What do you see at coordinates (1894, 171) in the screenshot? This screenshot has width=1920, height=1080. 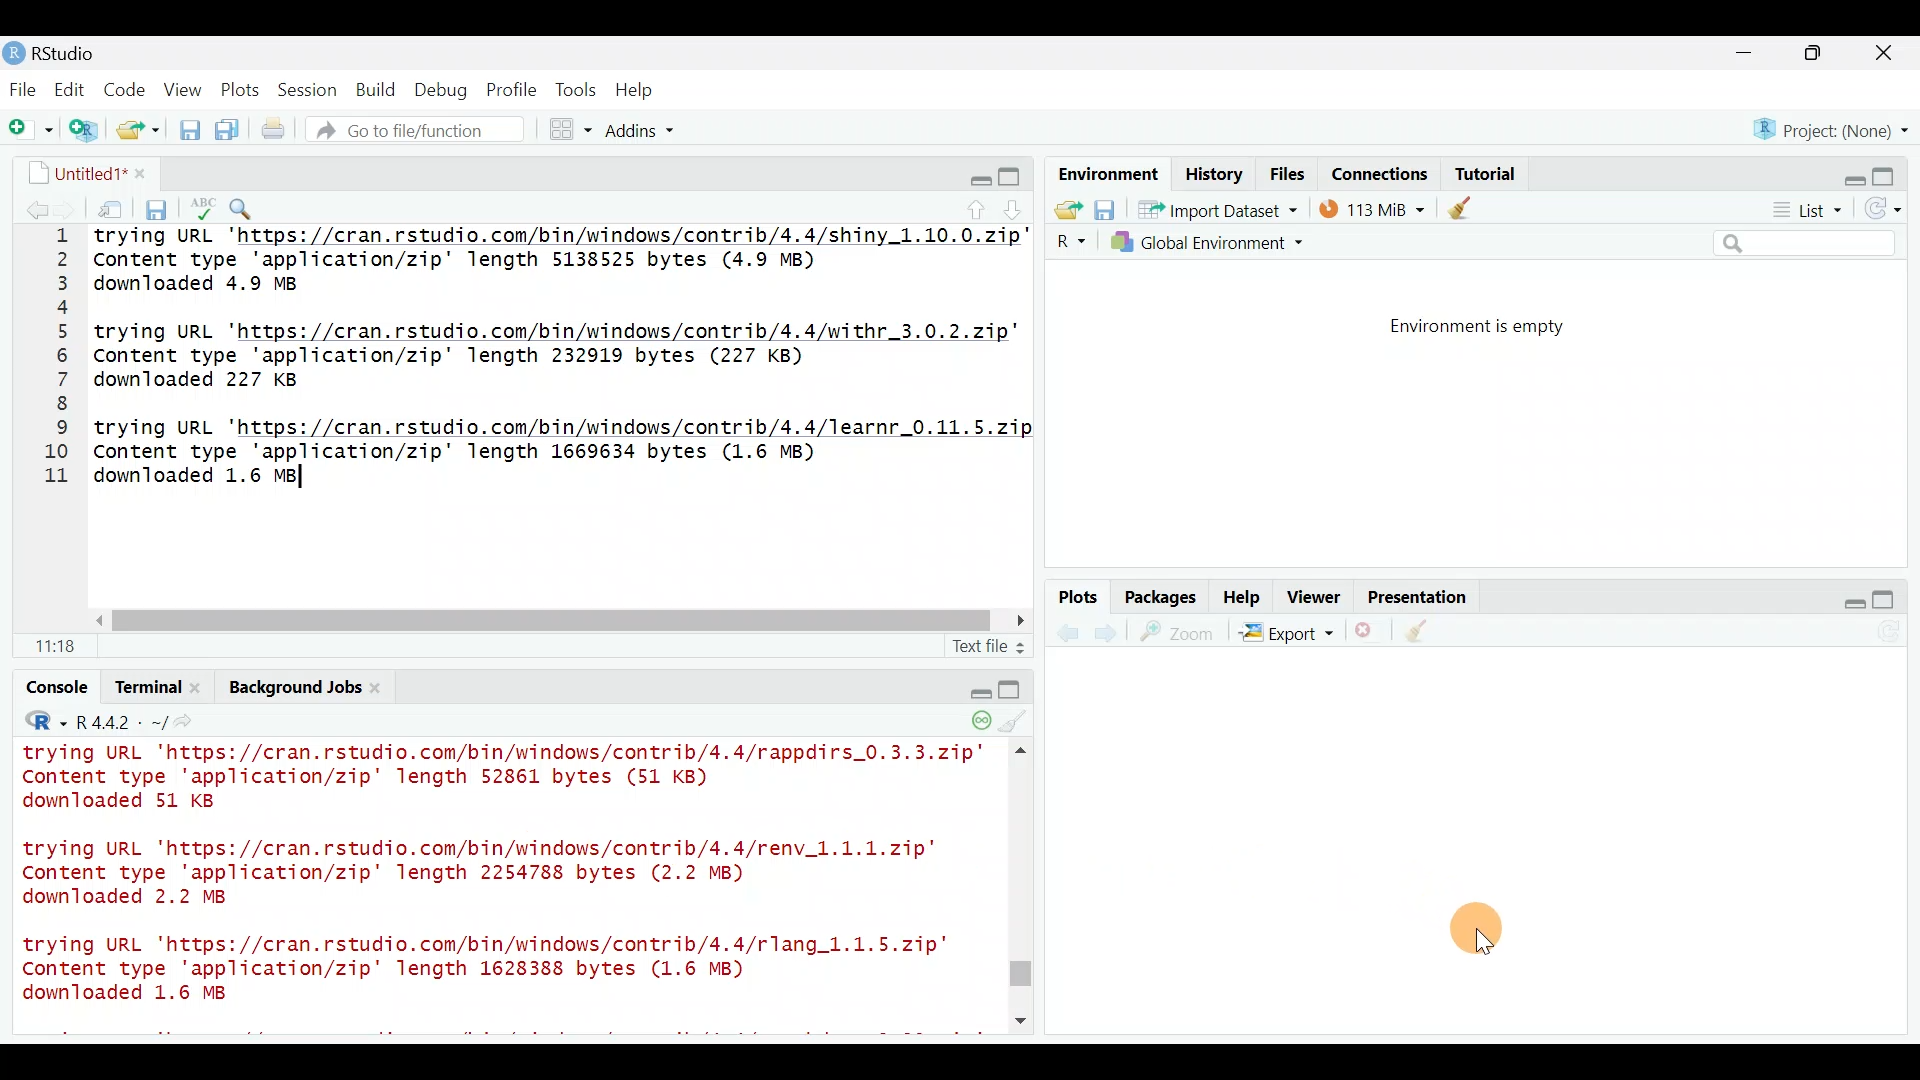 I see `Maximize` at bounding box center [1894, 171].